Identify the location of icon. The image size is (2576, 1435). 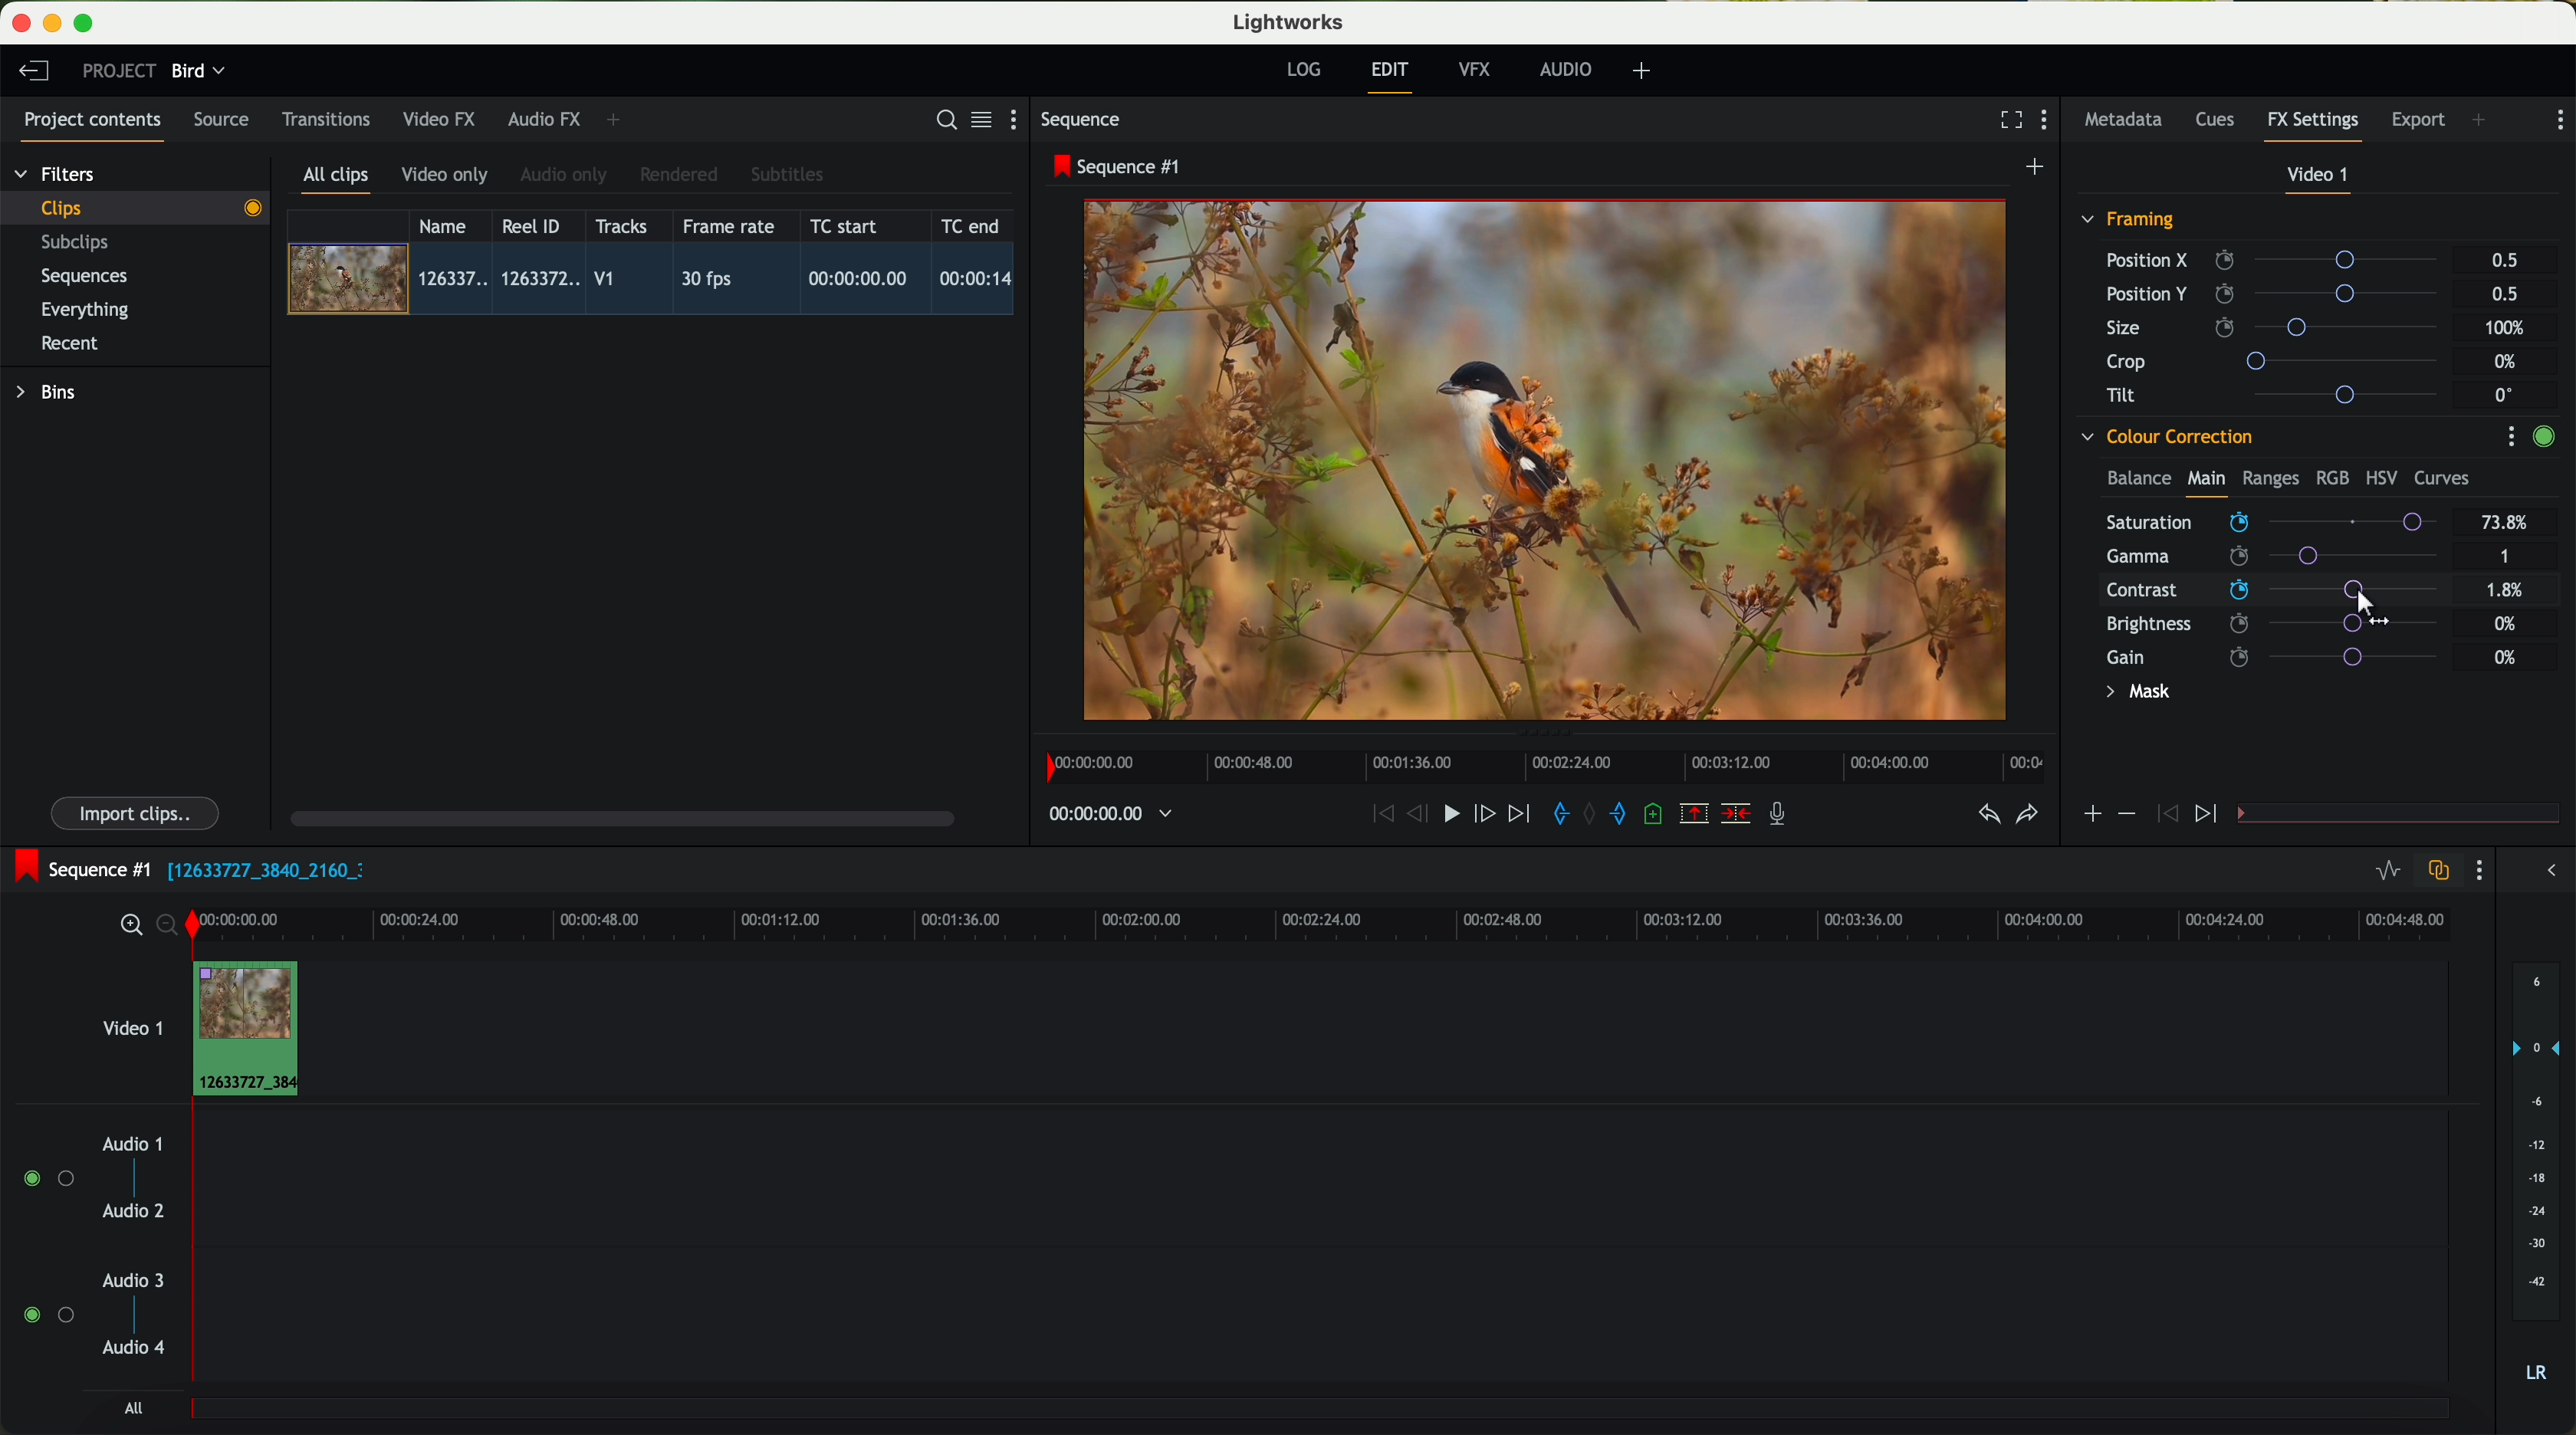
(2091, 816).